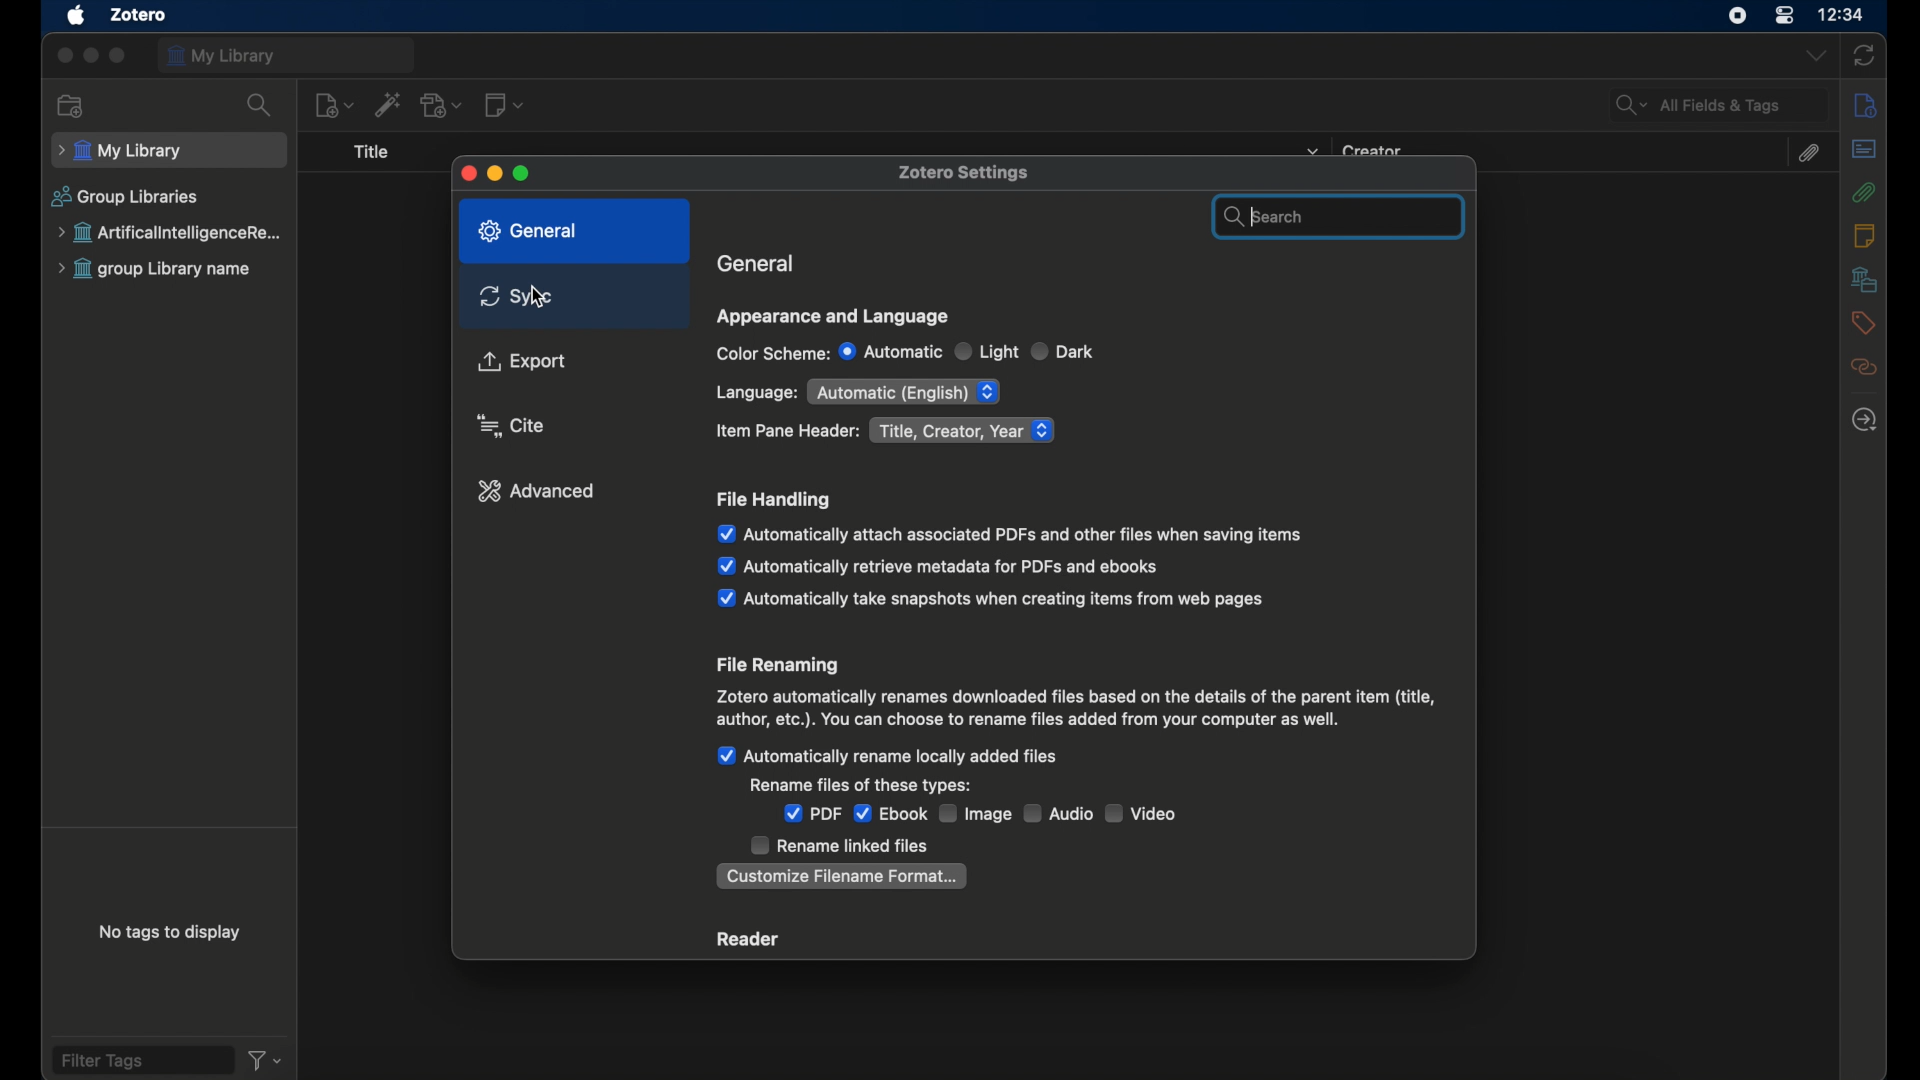 The height and width of the screenshot is (1080, 1920). I want to click on apple icon, so click(75, 16).